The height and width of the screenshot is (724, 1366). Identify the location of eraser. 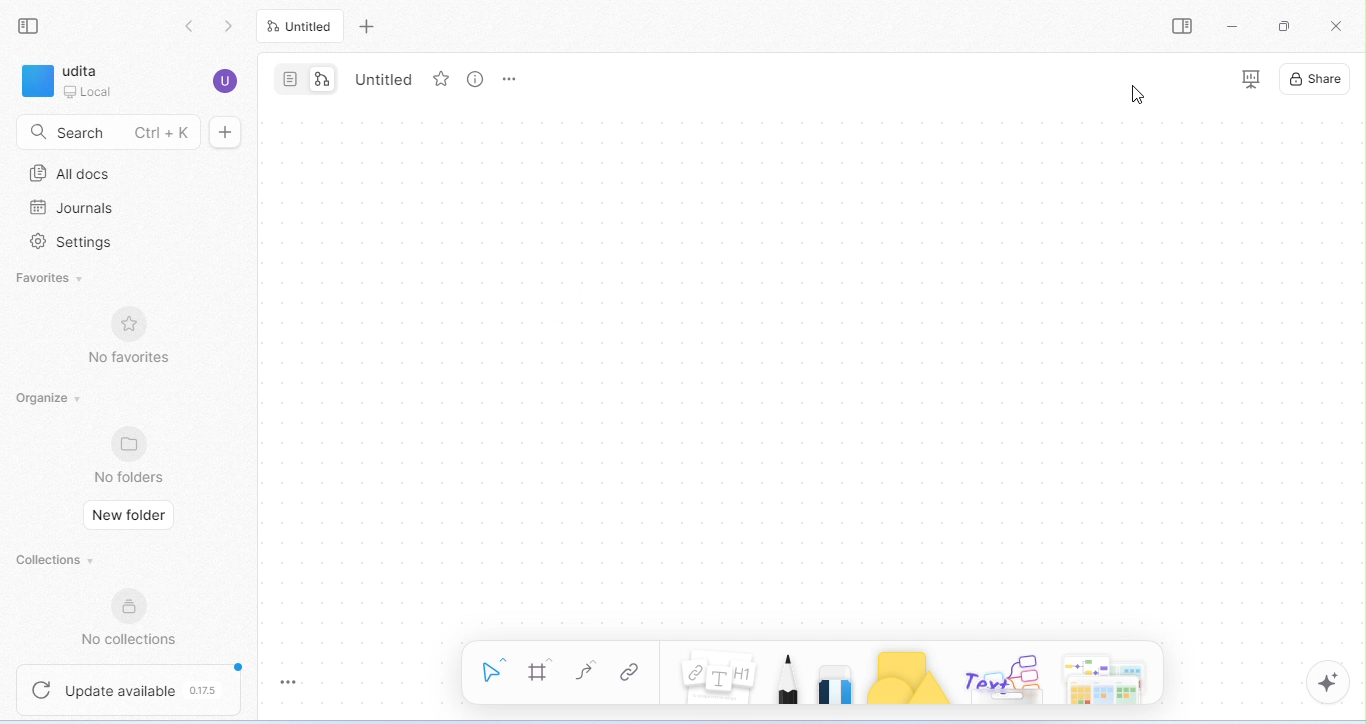
(839, 683).